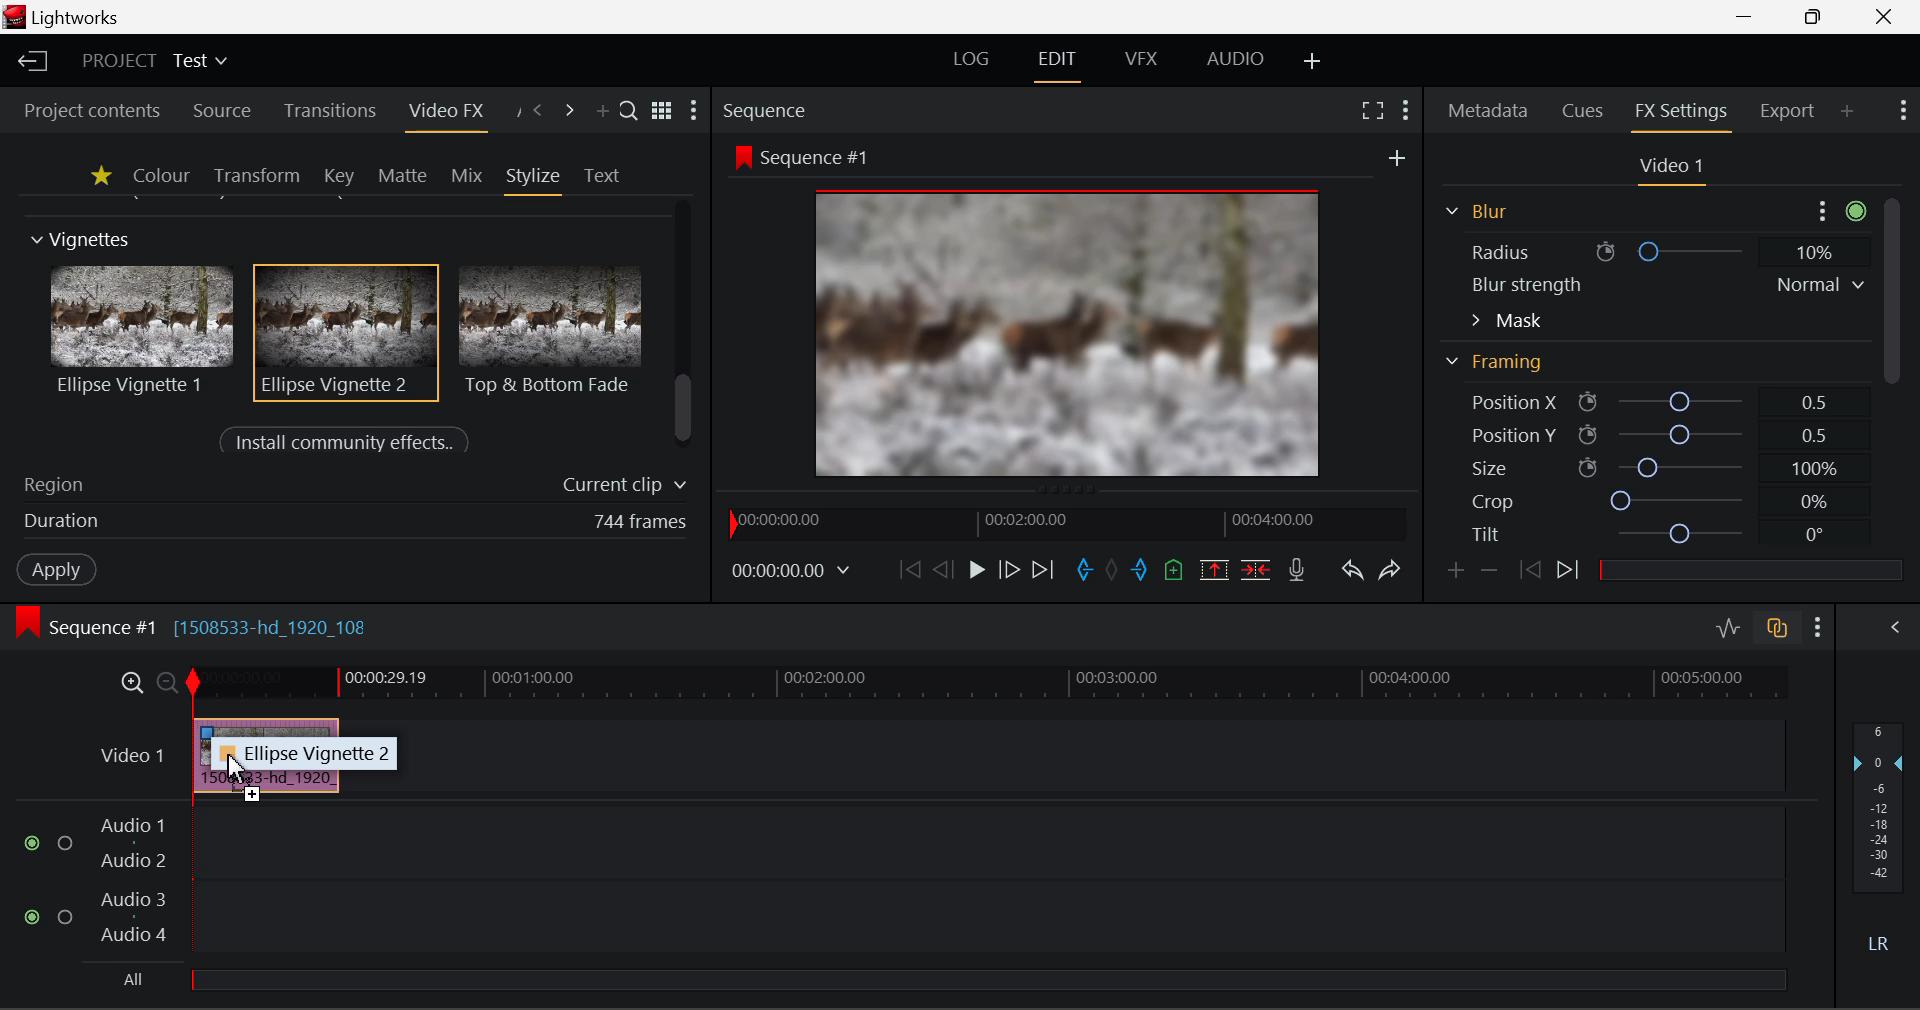 The height and width of the screenshot is (1010, 1920). Describe the element at coordinates (128, 754) in the screenshot. I see `Video Layer` at that location.